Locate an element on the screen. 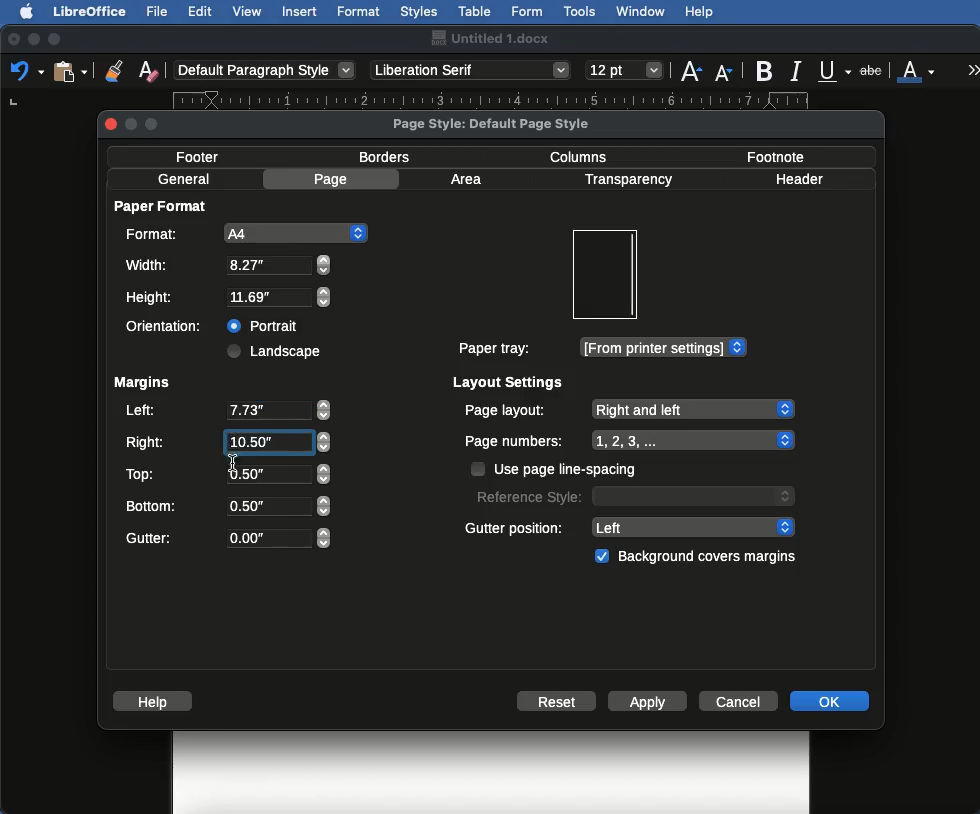 The height and width of the screenshot is (814, 980). Portrait is located at coordinates (265, 323).